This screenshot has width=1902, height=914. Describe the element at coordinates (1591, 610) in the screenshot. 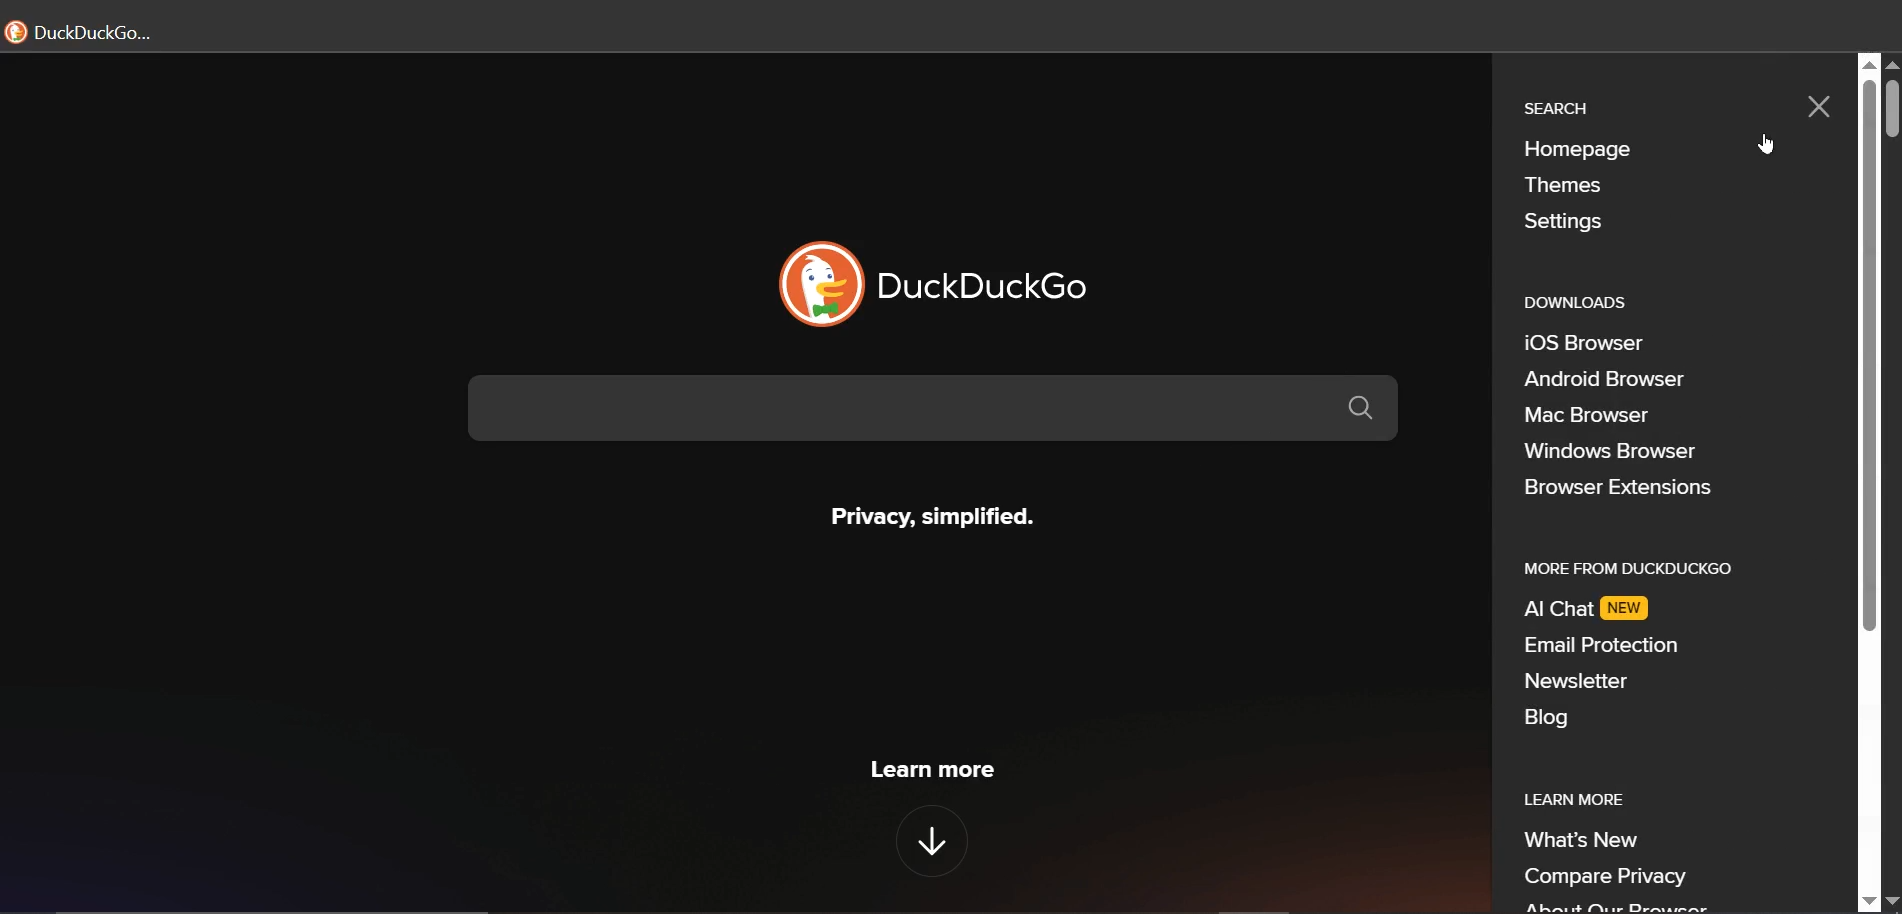

I see `Al Chat  NEW` at that location.